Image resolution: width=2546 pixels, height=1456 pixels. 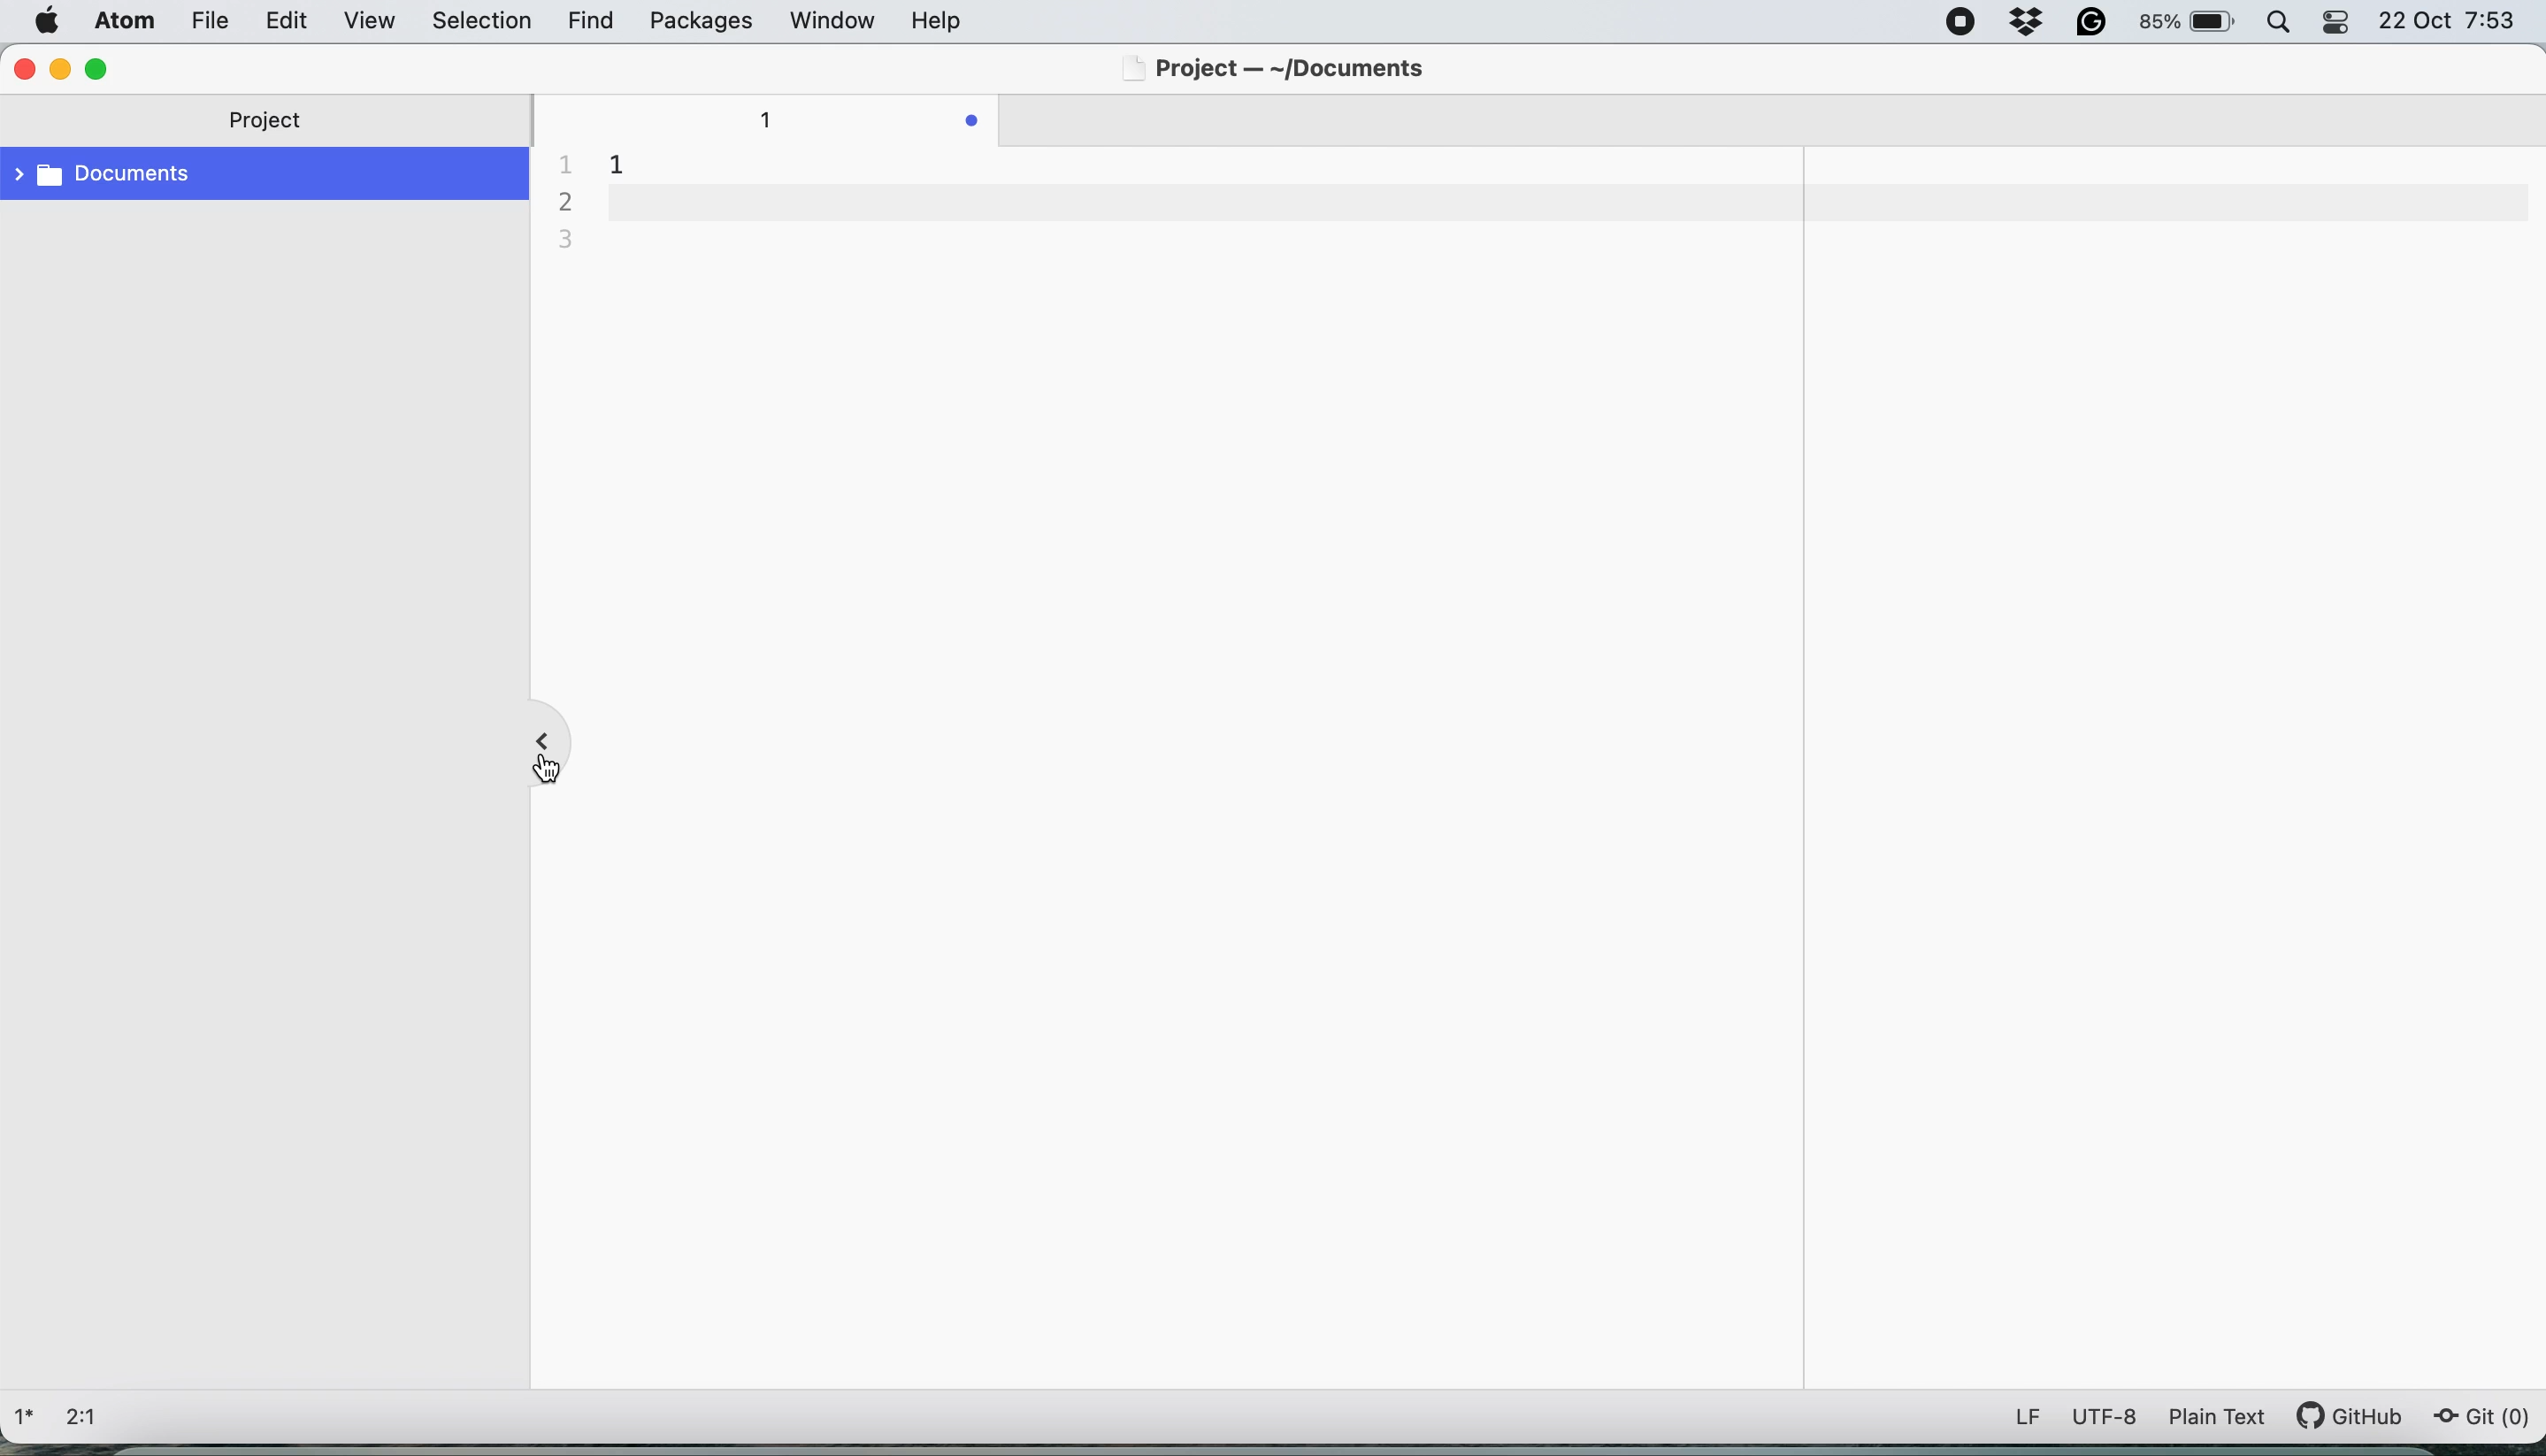 I want to click on utf 8, so click(x=2106, y=1420).